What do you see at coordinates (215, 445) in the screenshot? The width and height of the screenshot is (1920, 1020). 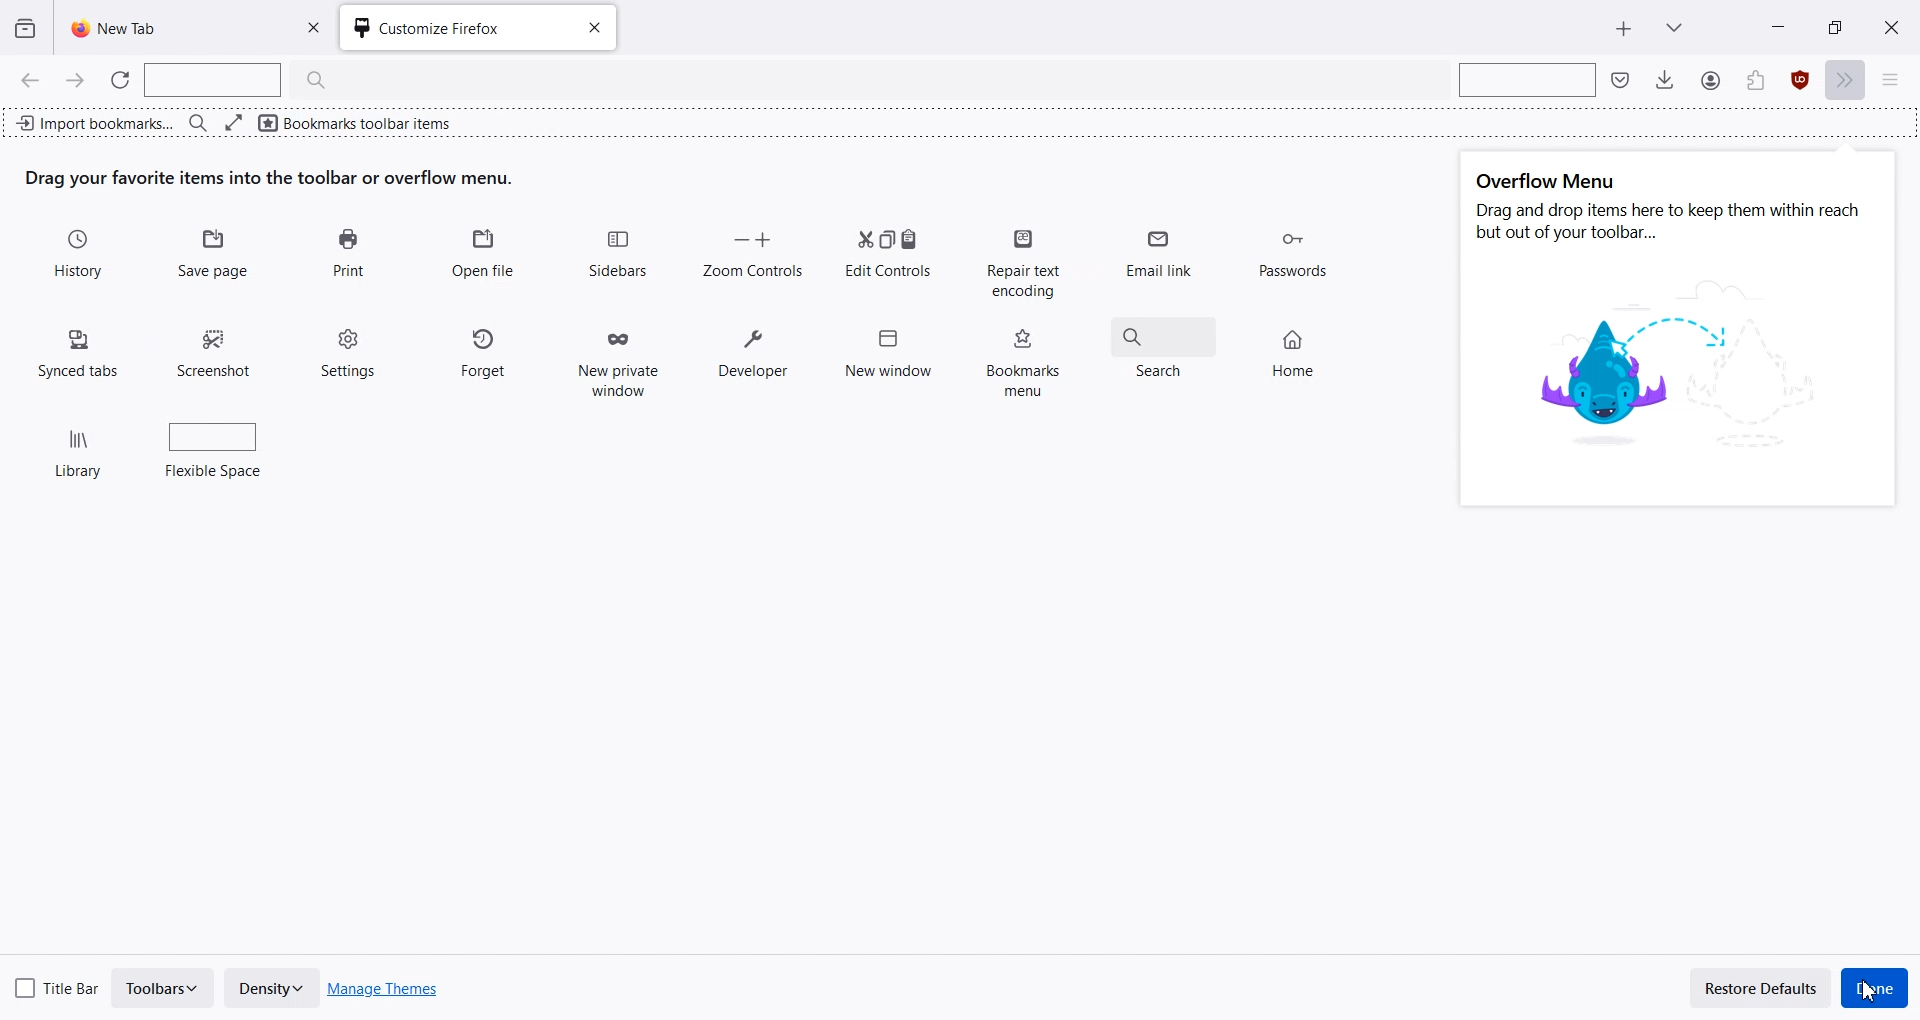 I see `Flexible space` at bounding box center [215, 445].